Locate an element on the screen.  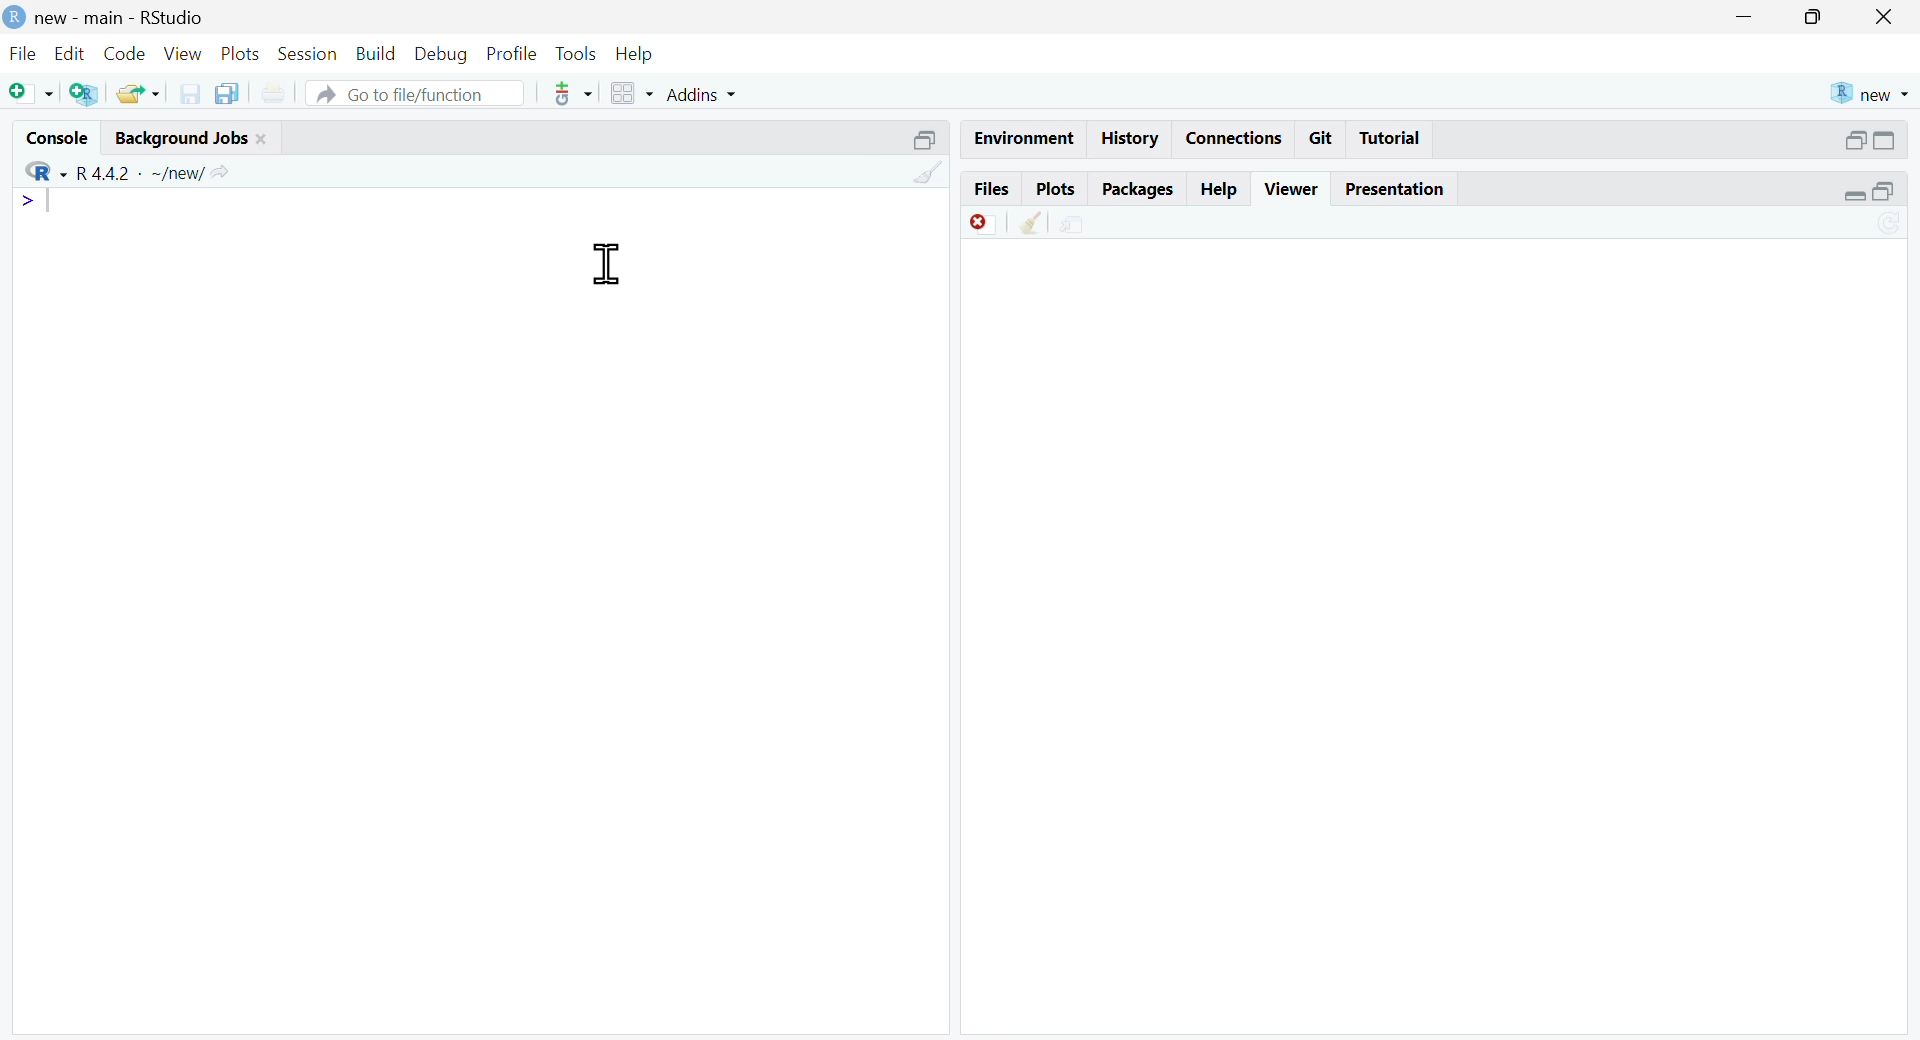
viewer is located at coordinates (1294, 189).